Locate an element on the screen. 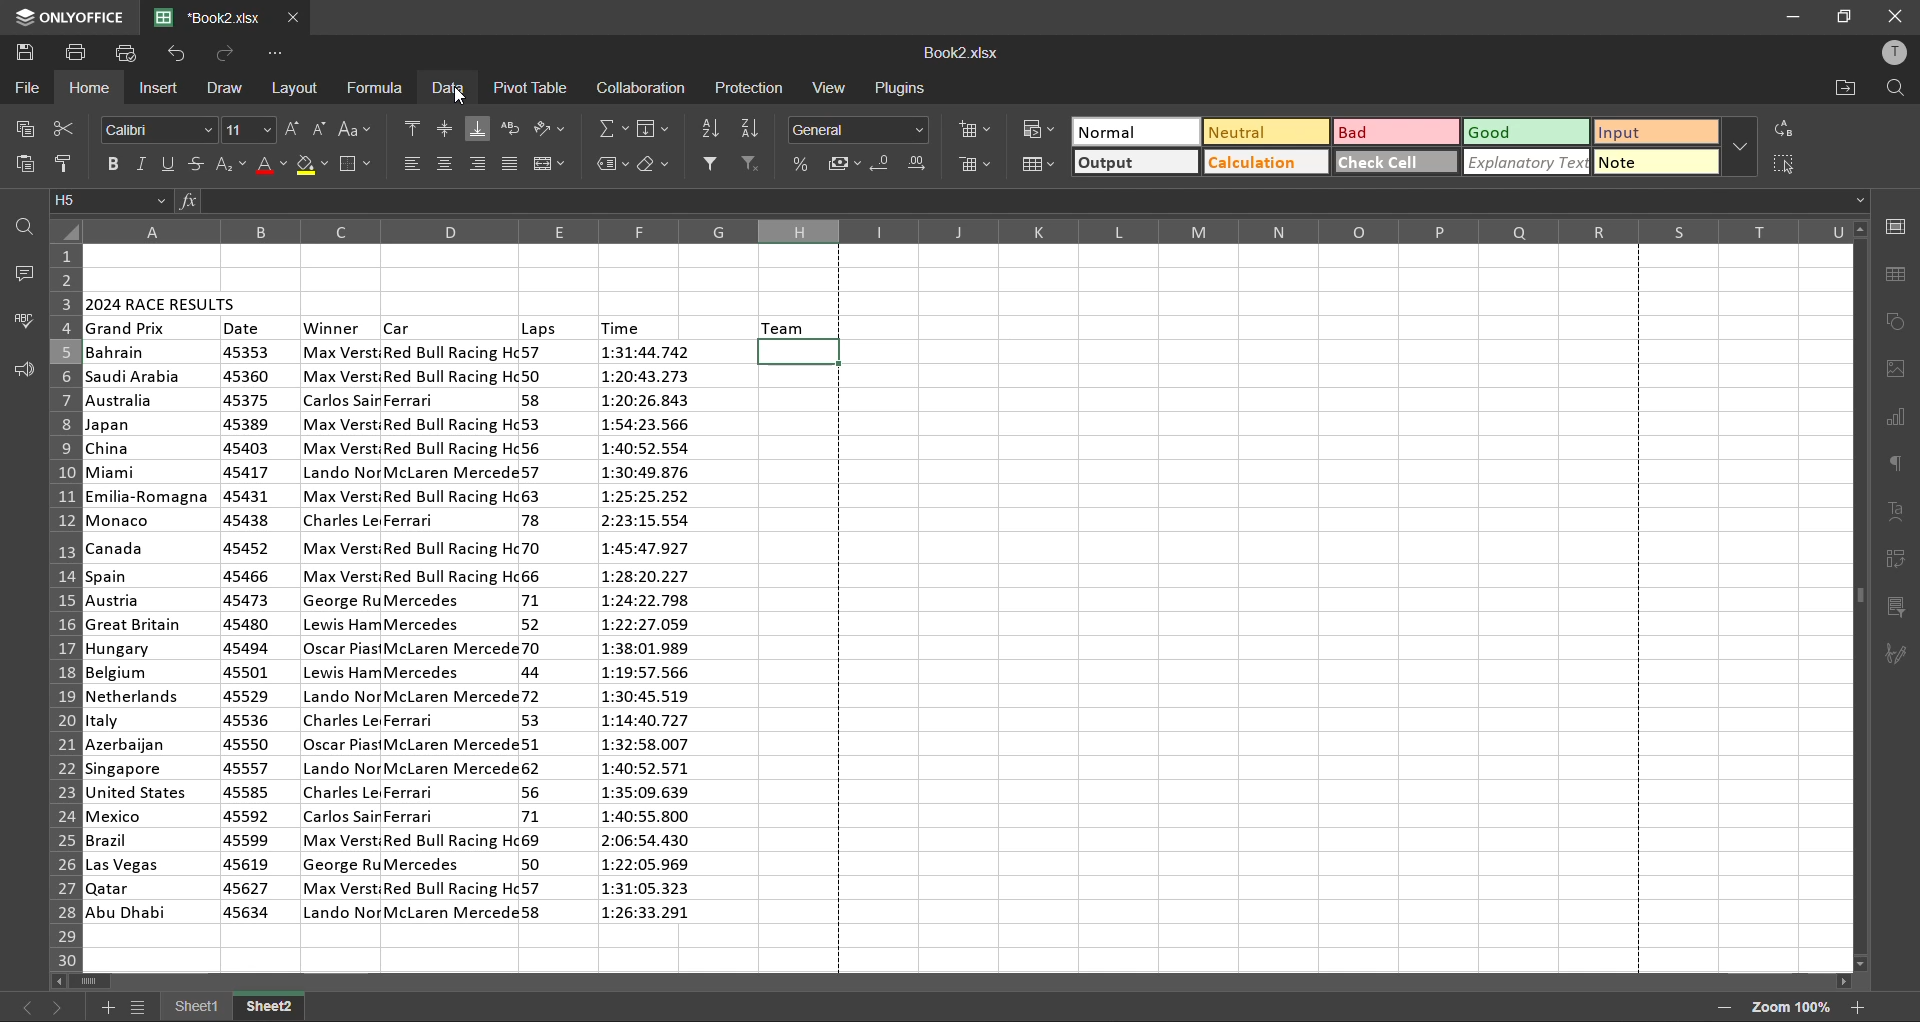 Image resolution: width=1920 pixels, height=1022 pixels. collaboration is located at coordinates (640, 87).